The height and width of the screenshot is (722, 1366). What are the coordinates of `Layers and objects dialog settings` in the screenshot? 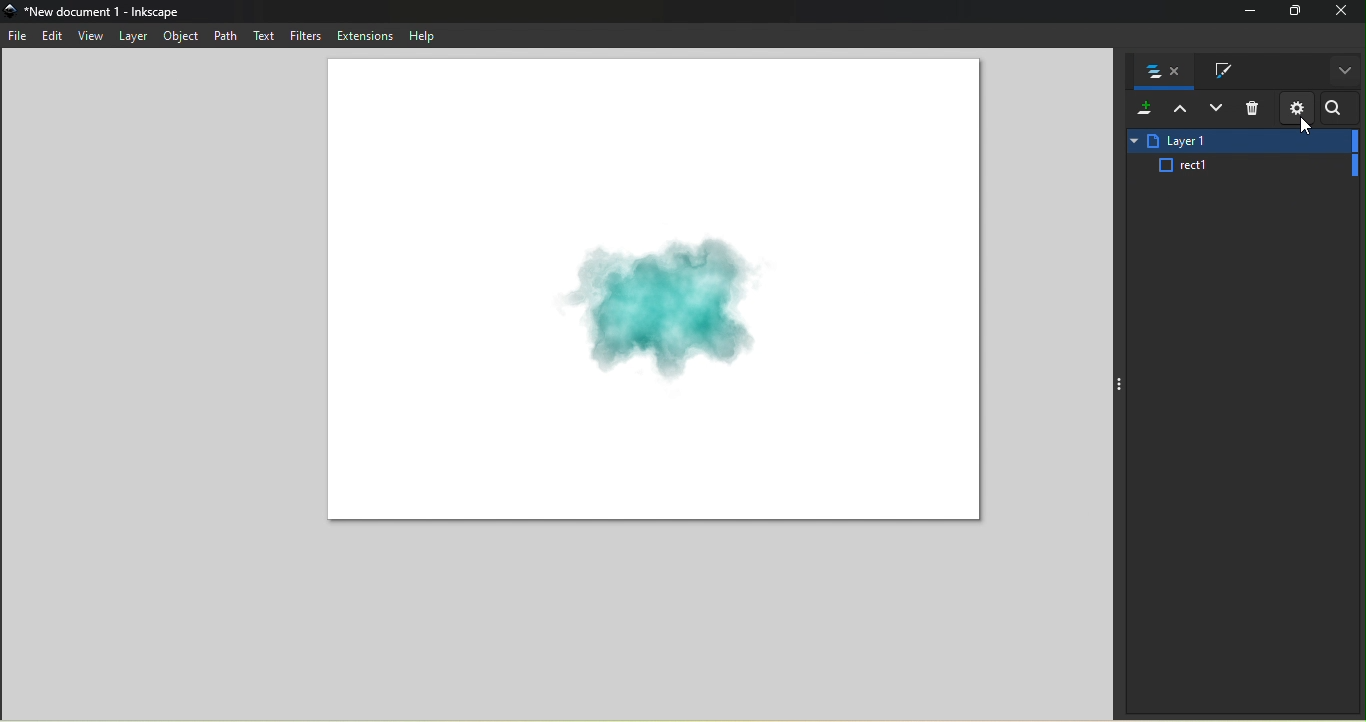 It's located at (1296, 108).